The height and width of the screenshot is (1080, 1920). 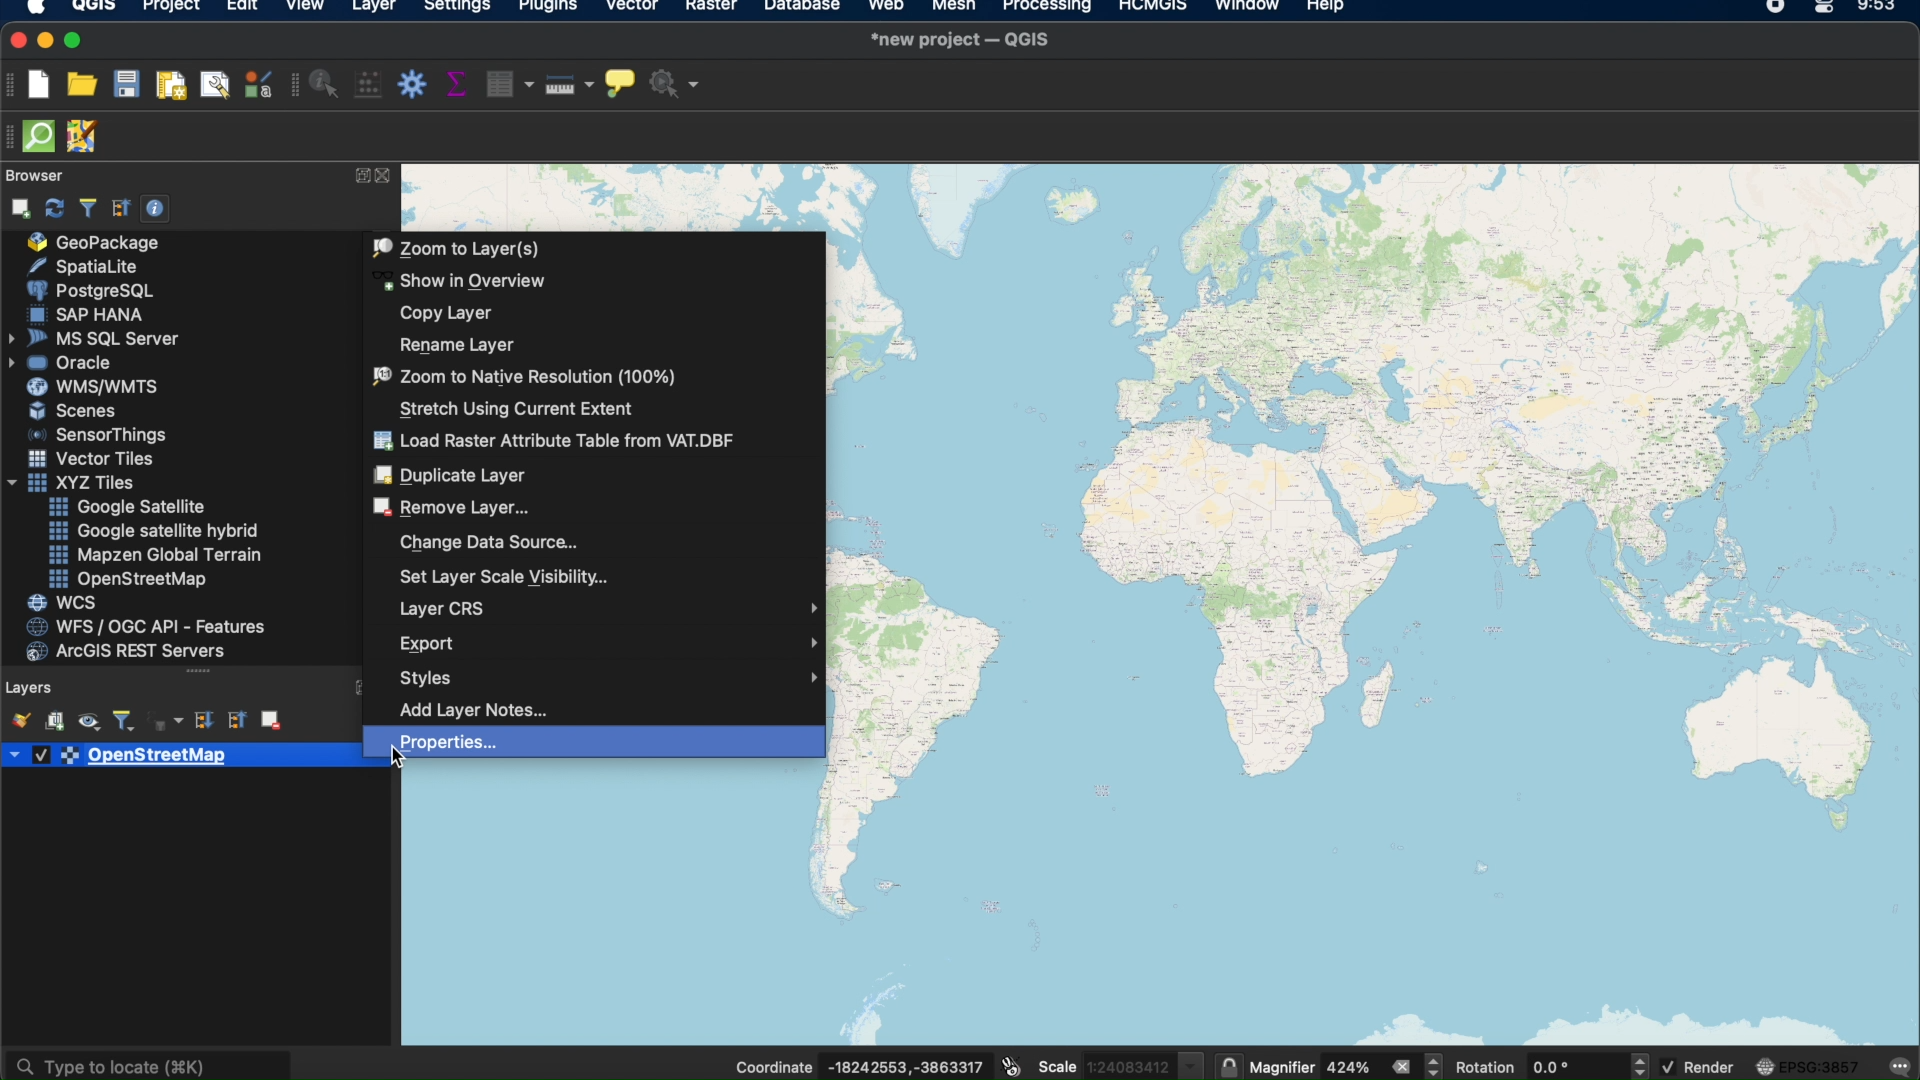 I want to click on layer crs, so click(x=608, y=609).